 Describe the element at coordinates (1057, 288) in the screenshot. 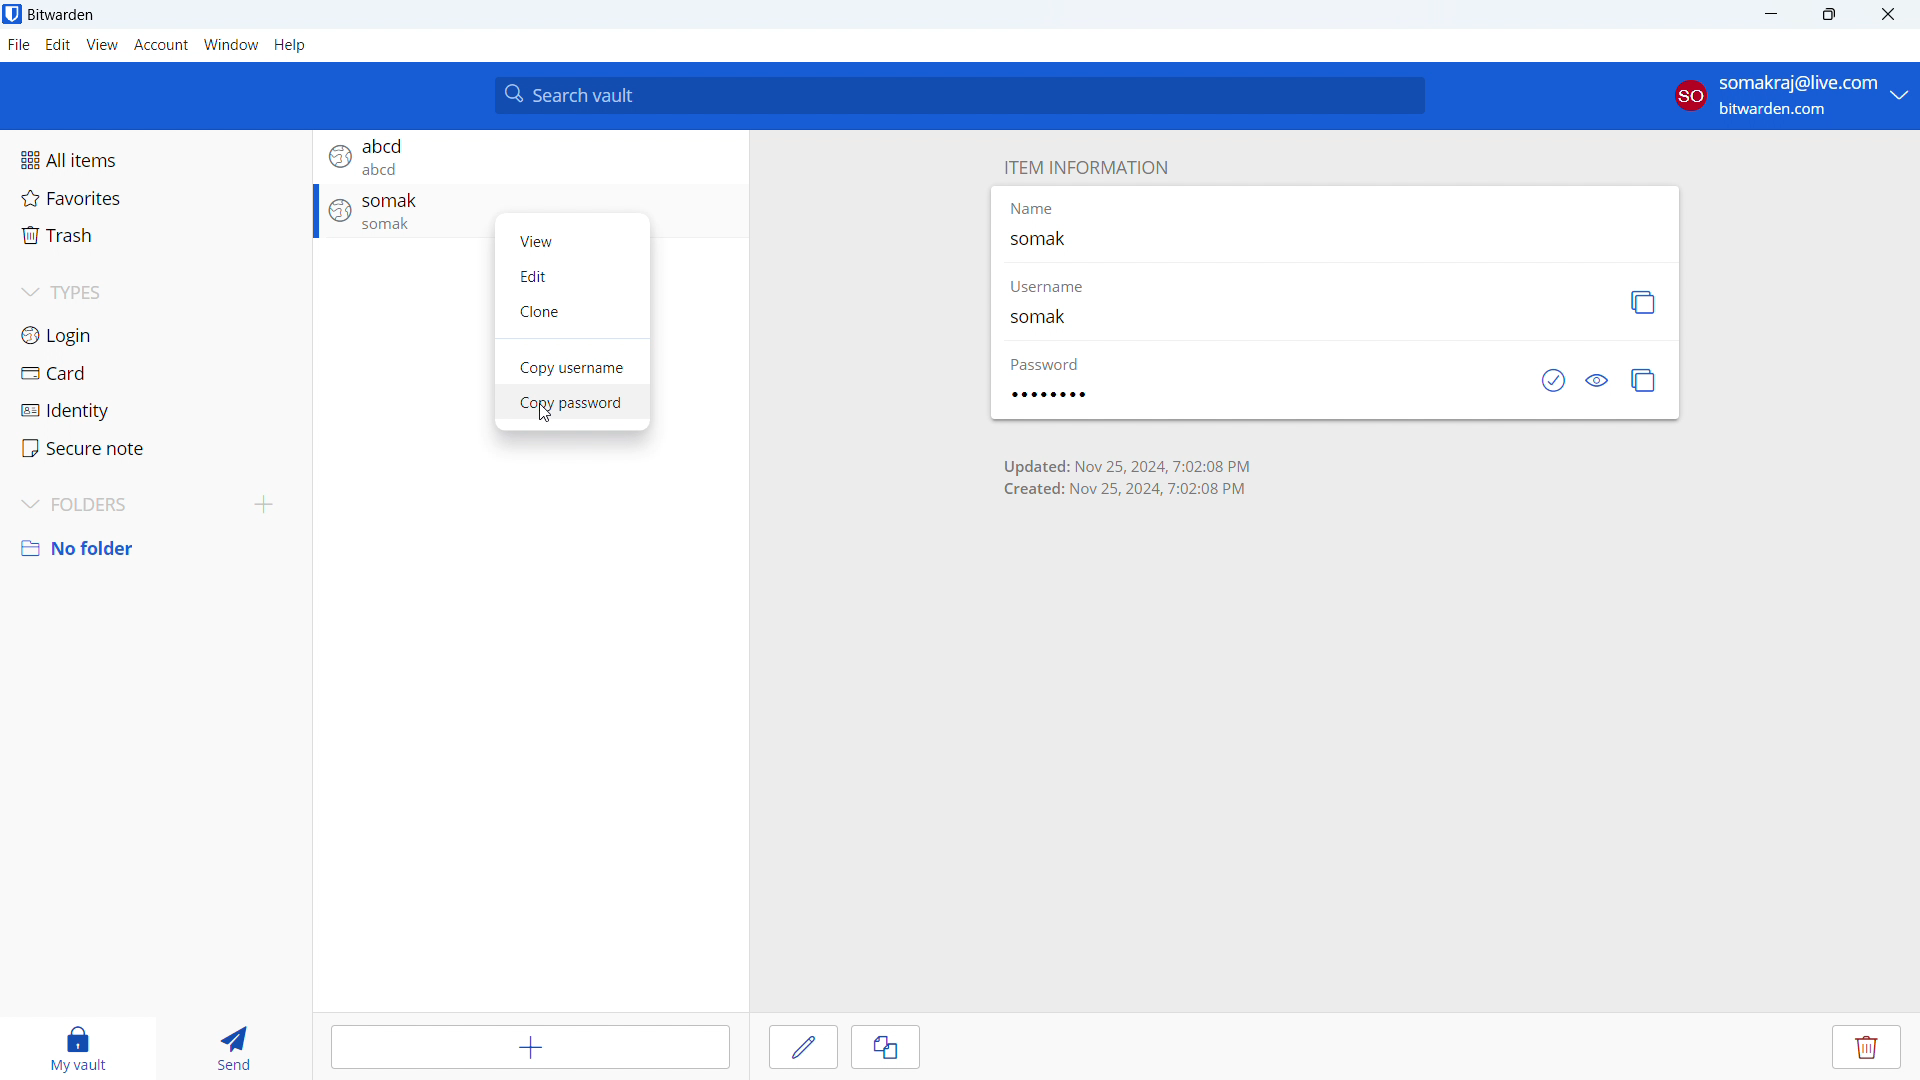

I see `username` at that location.